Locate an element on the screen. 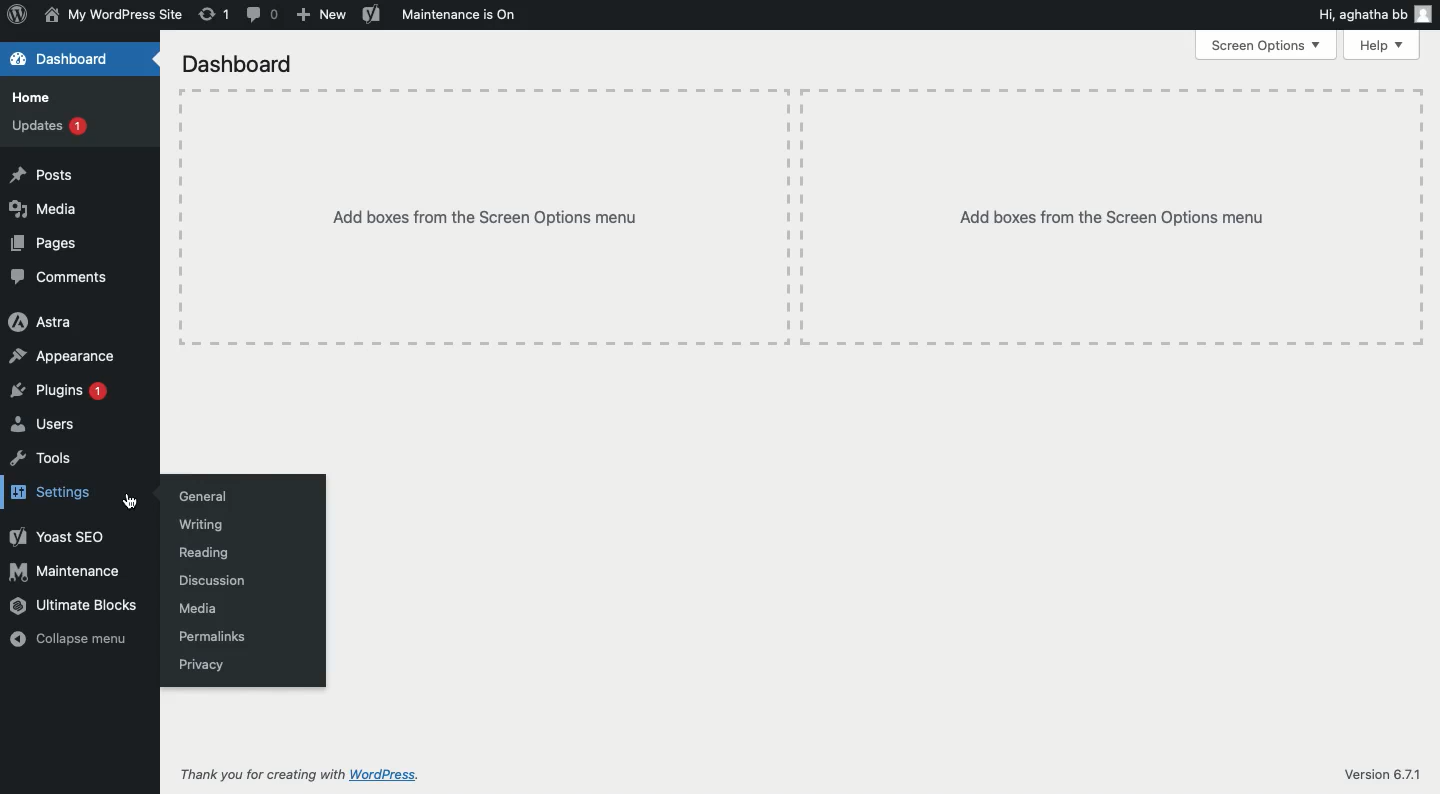 The image size is (1440, 794). Privacy is located at coordinates (202, 665).